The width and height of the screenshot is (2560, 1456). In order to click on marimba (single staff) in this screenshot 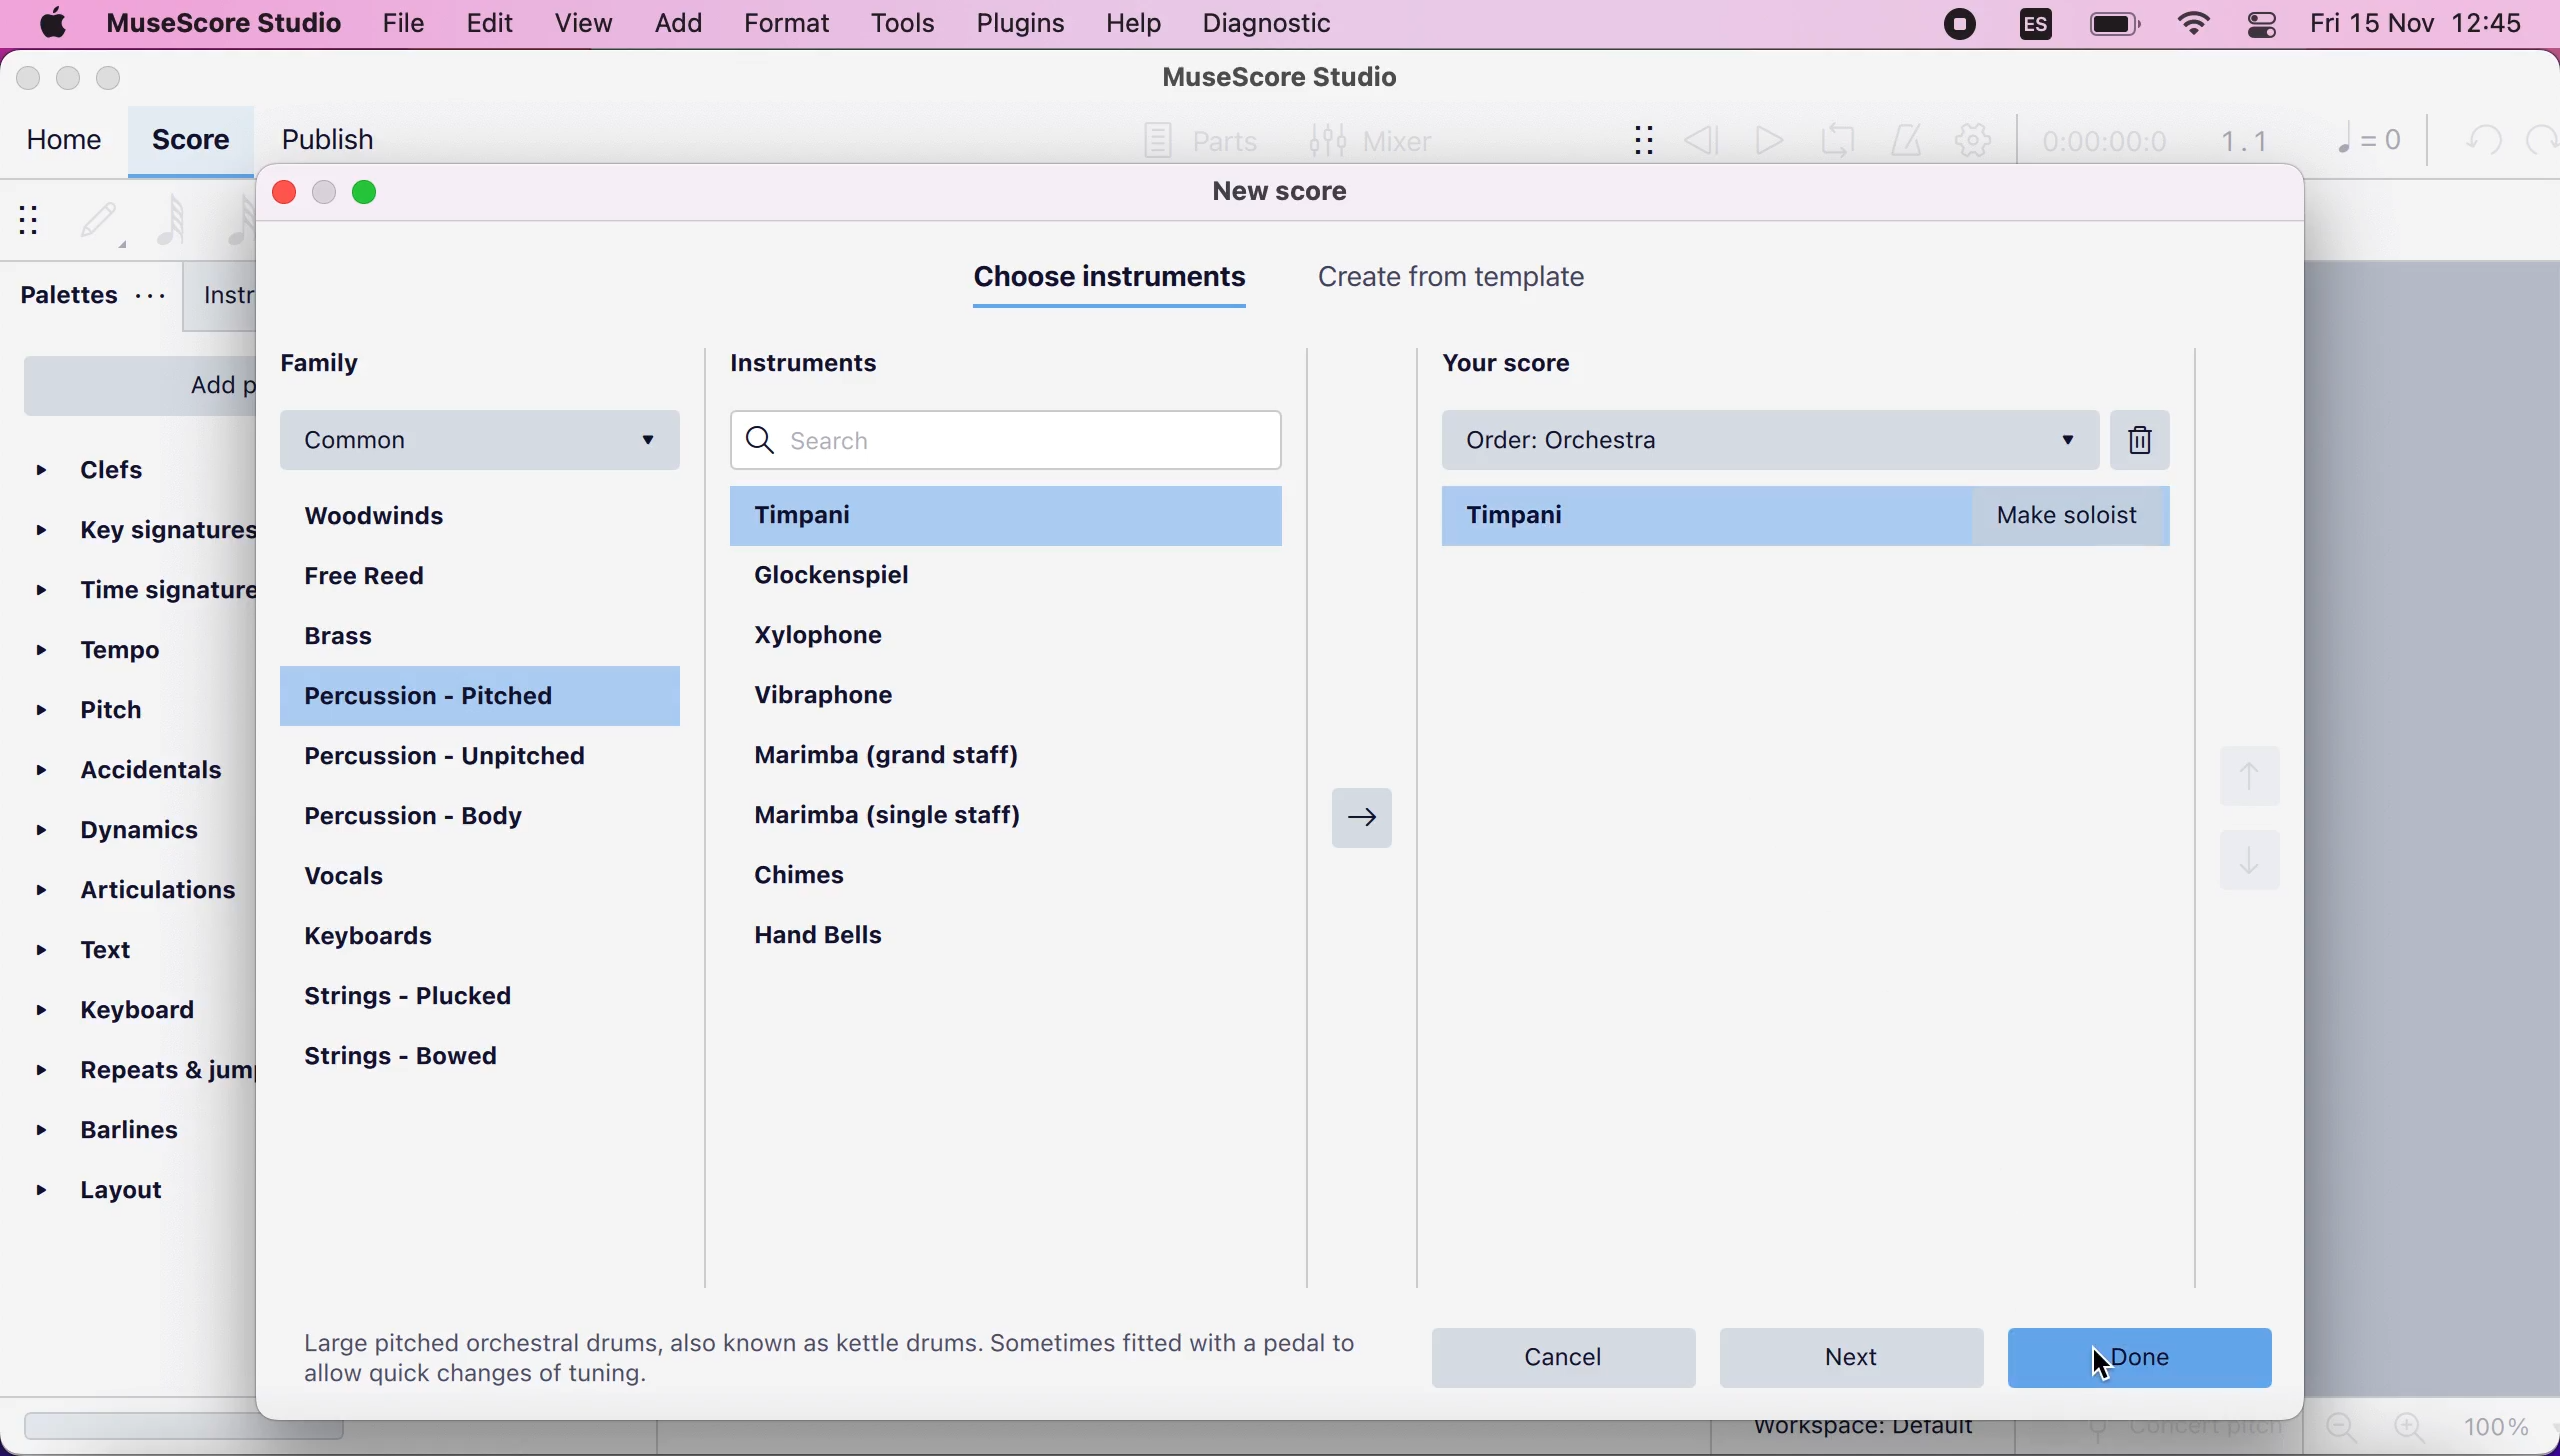, I will do `click(912, 818)`.